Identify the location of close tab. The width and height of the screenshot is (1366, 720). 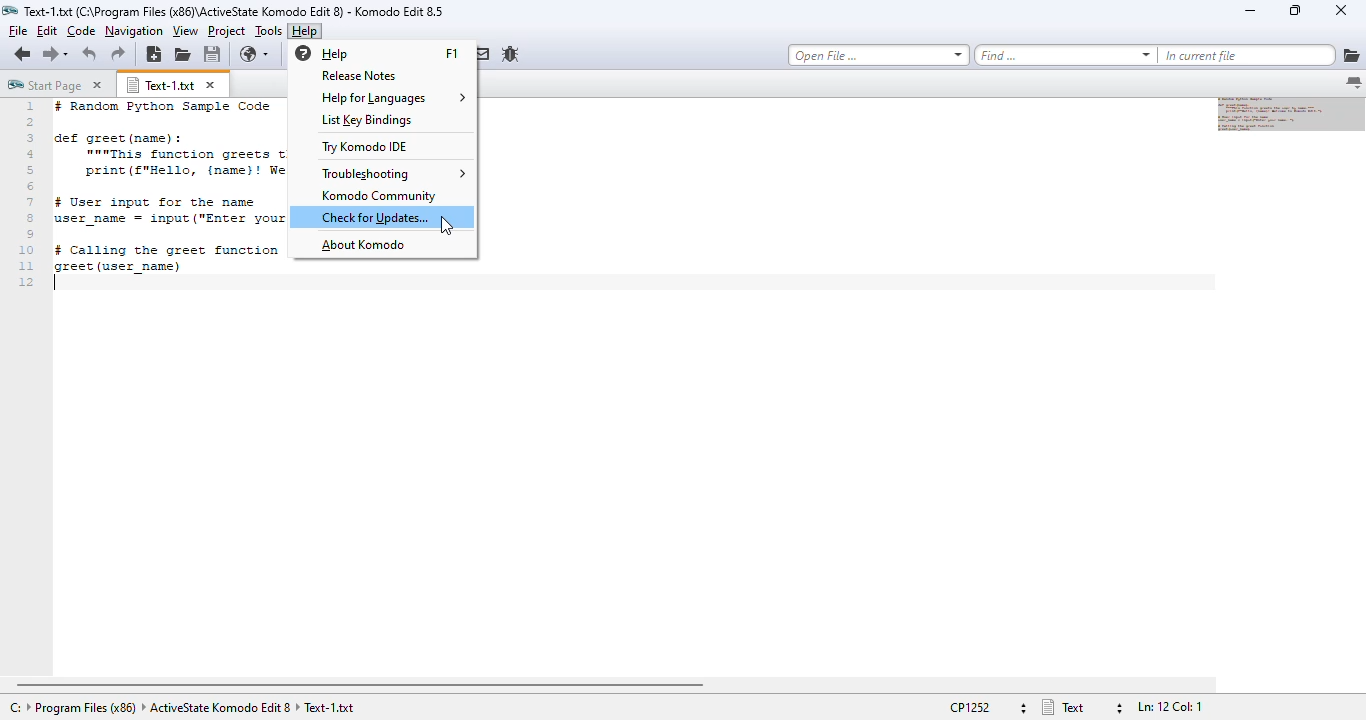
(211, 85).